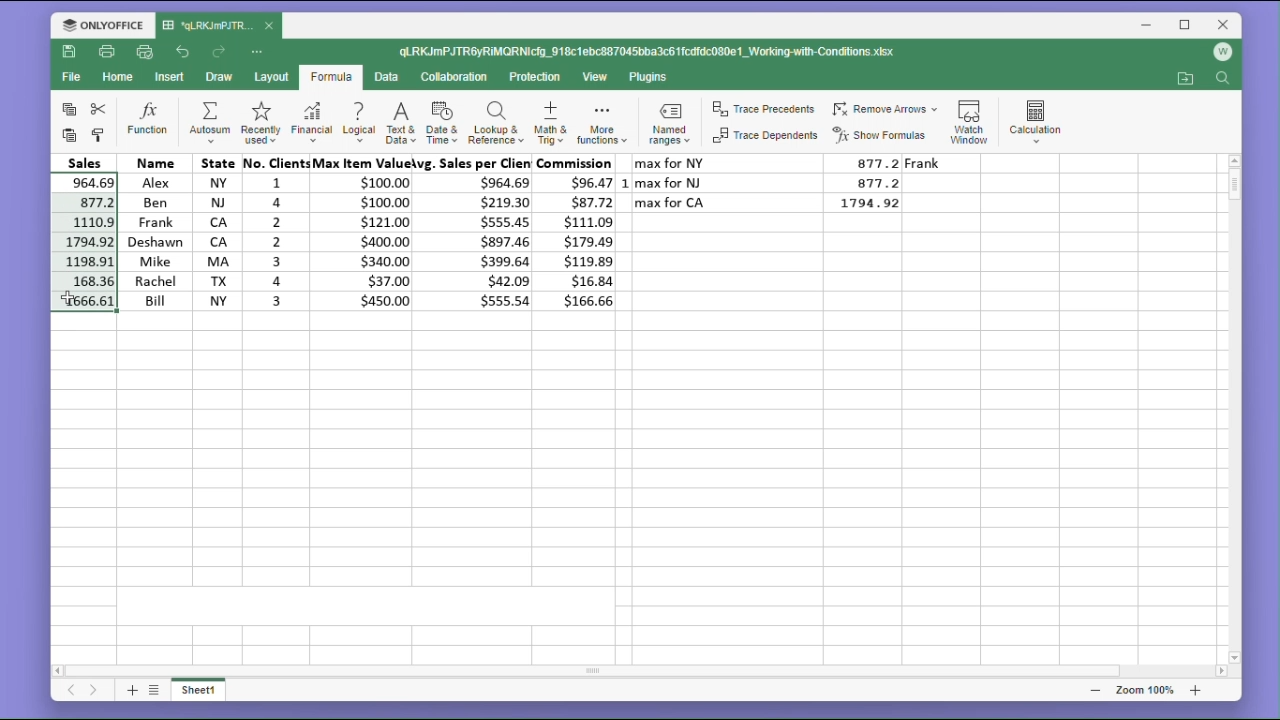 This screenshot has width=1280, height=720. I want to click on cut, so click(102, 109).